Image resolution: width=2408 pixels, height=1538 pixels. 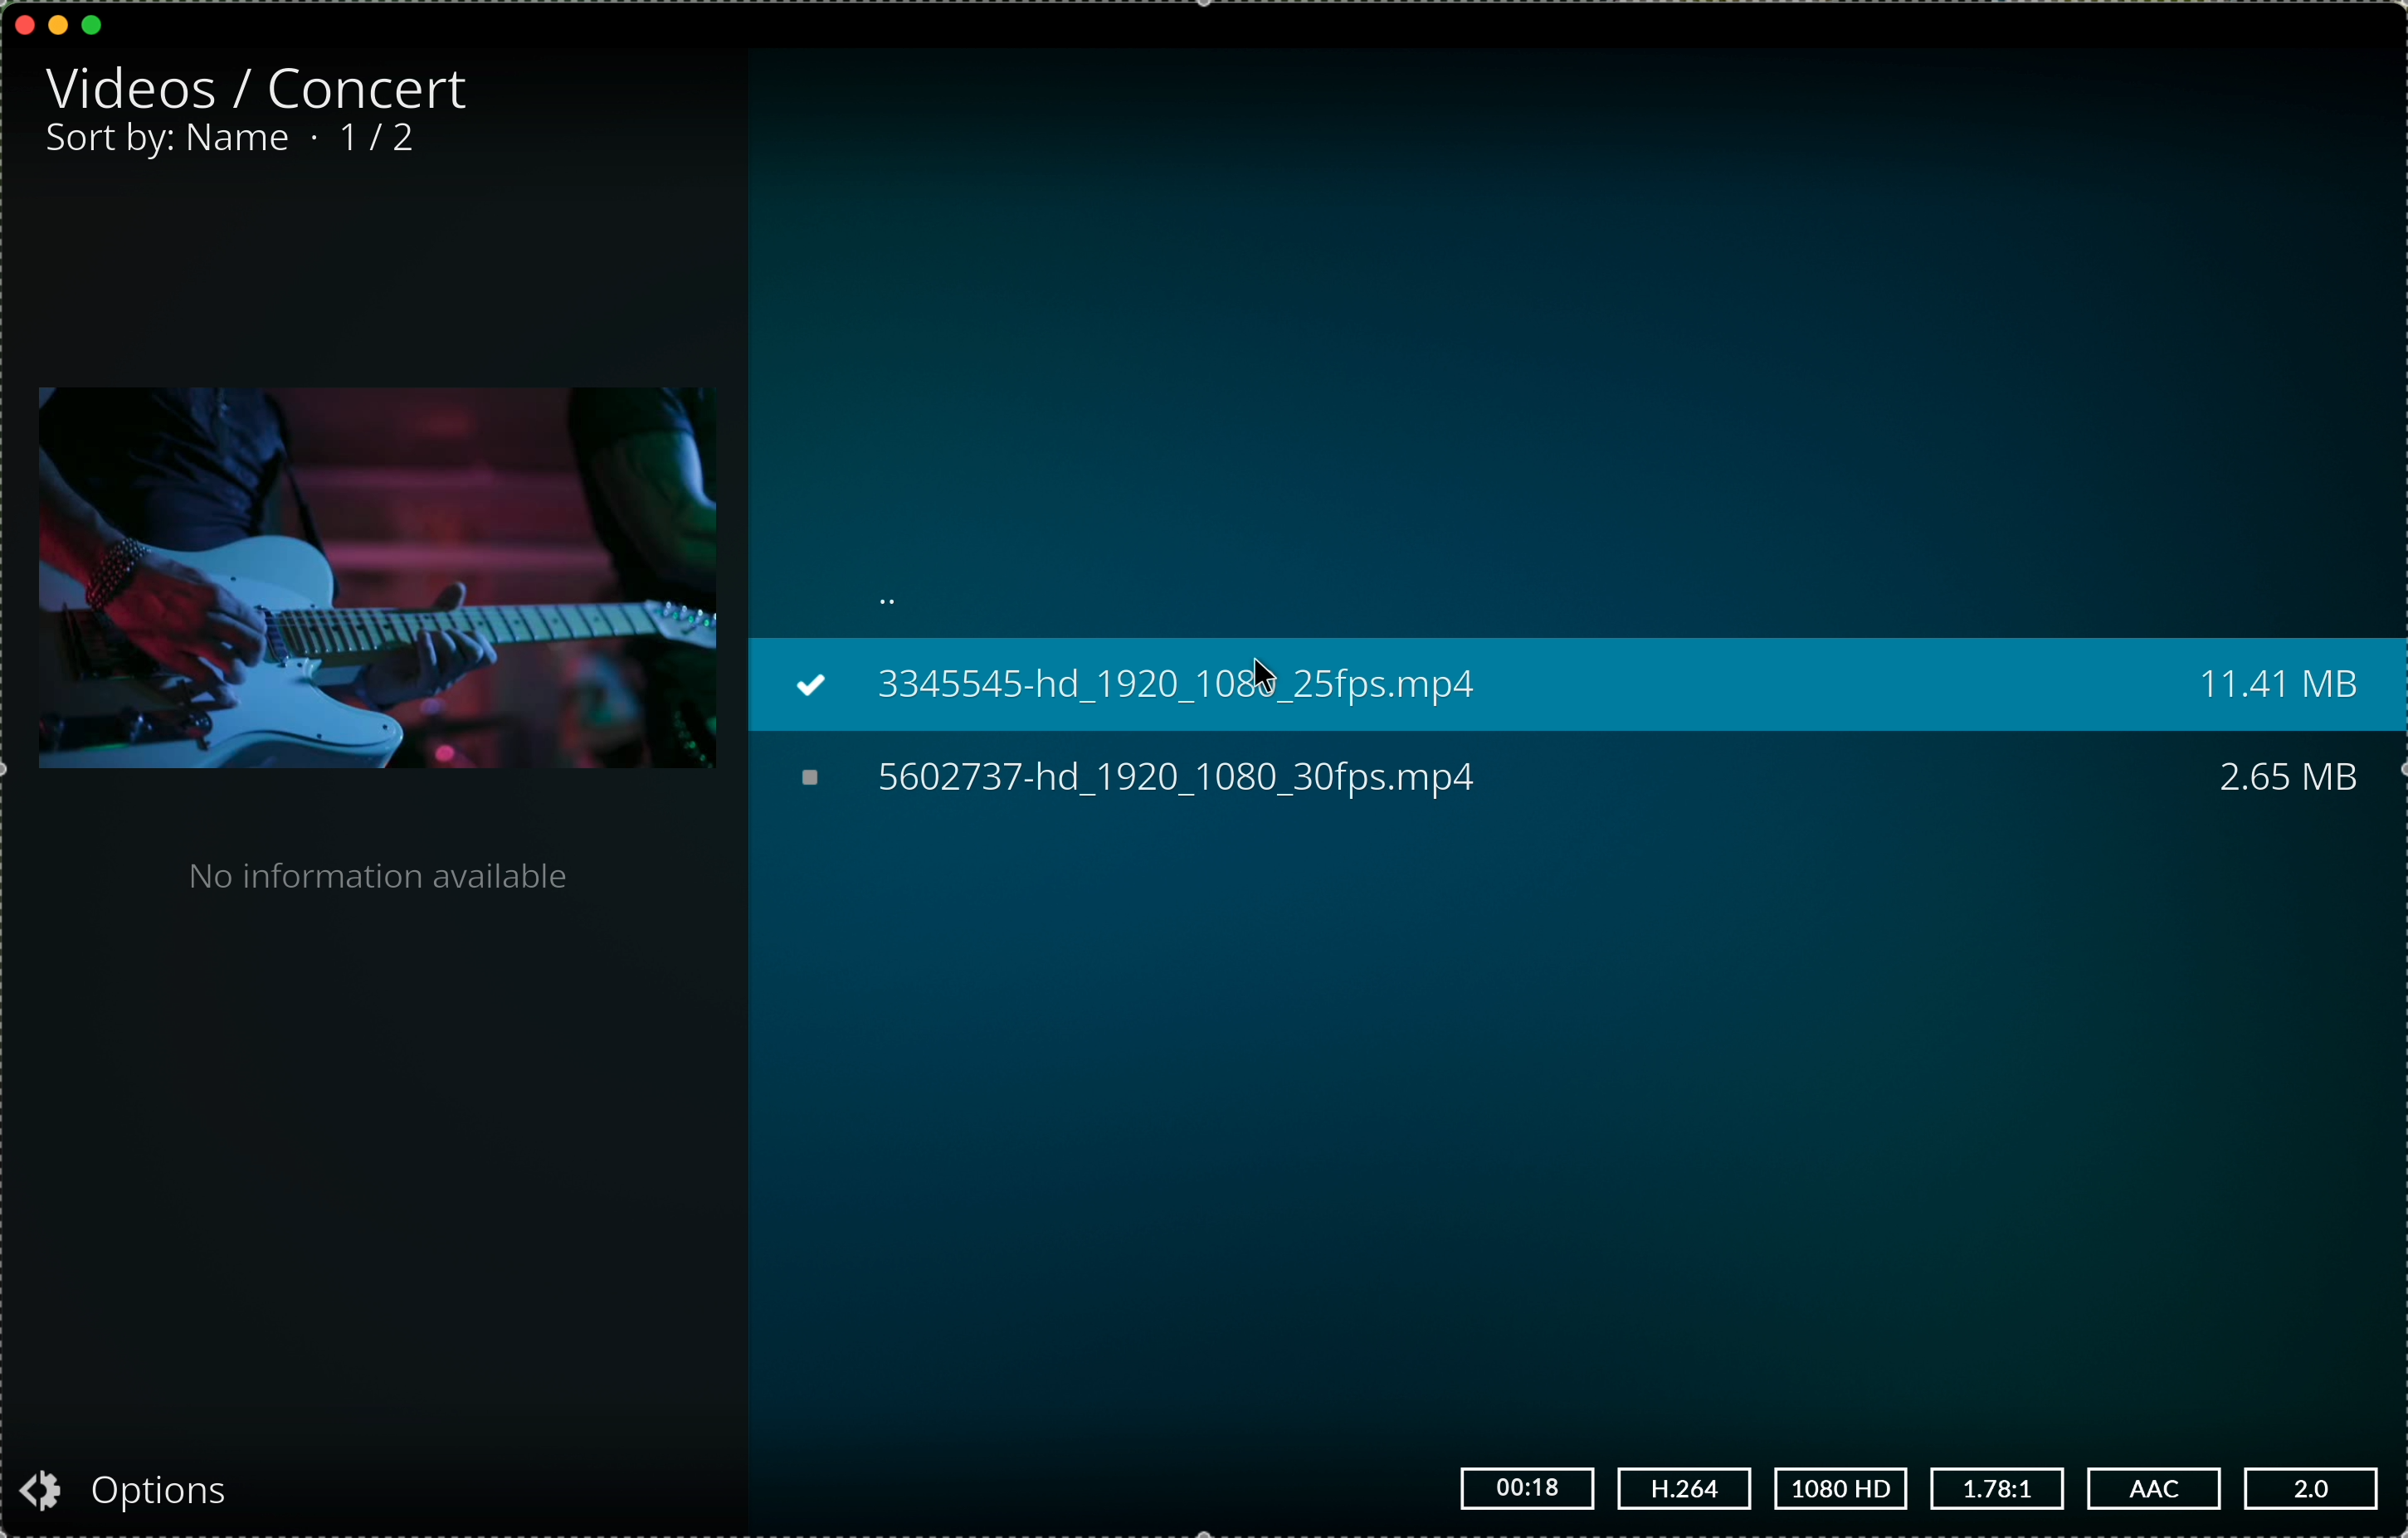 I want to click on 1/2, so click(x=379, y=140).